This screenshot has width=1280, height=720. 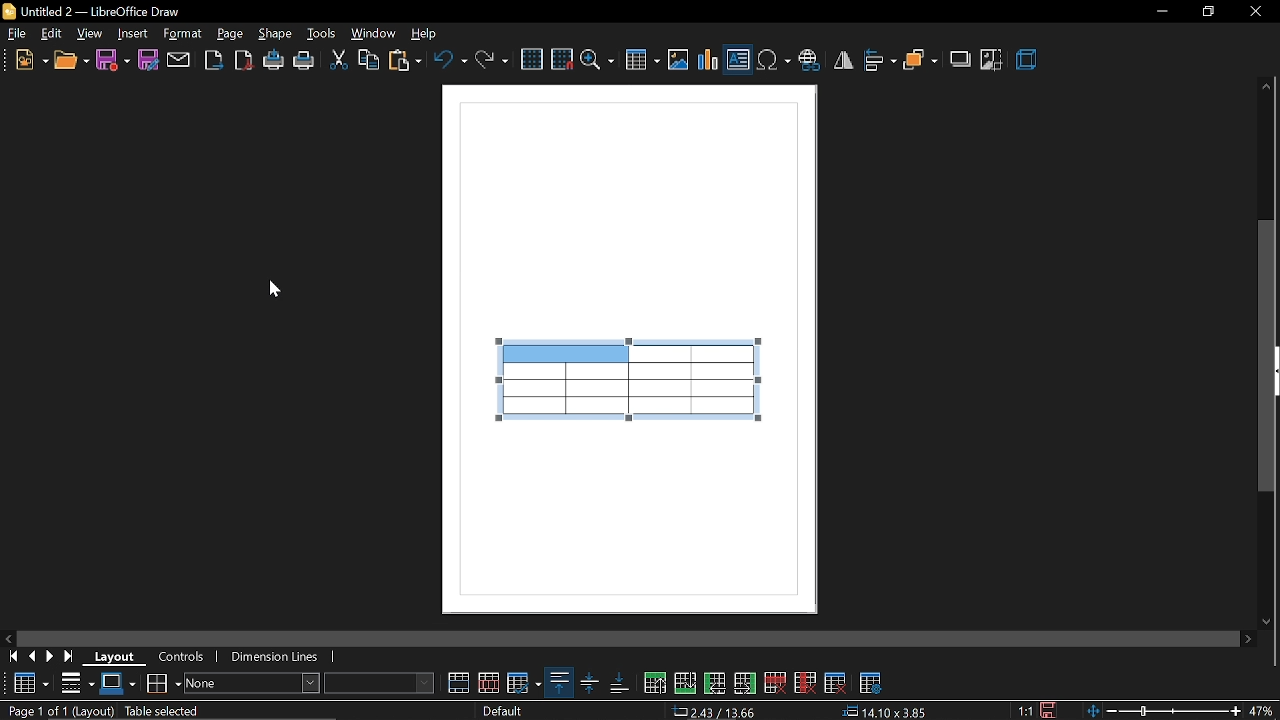 What do you see at coordinates (879, 58) in the screenshot?
I see `align` at bounding box center [879, 58].